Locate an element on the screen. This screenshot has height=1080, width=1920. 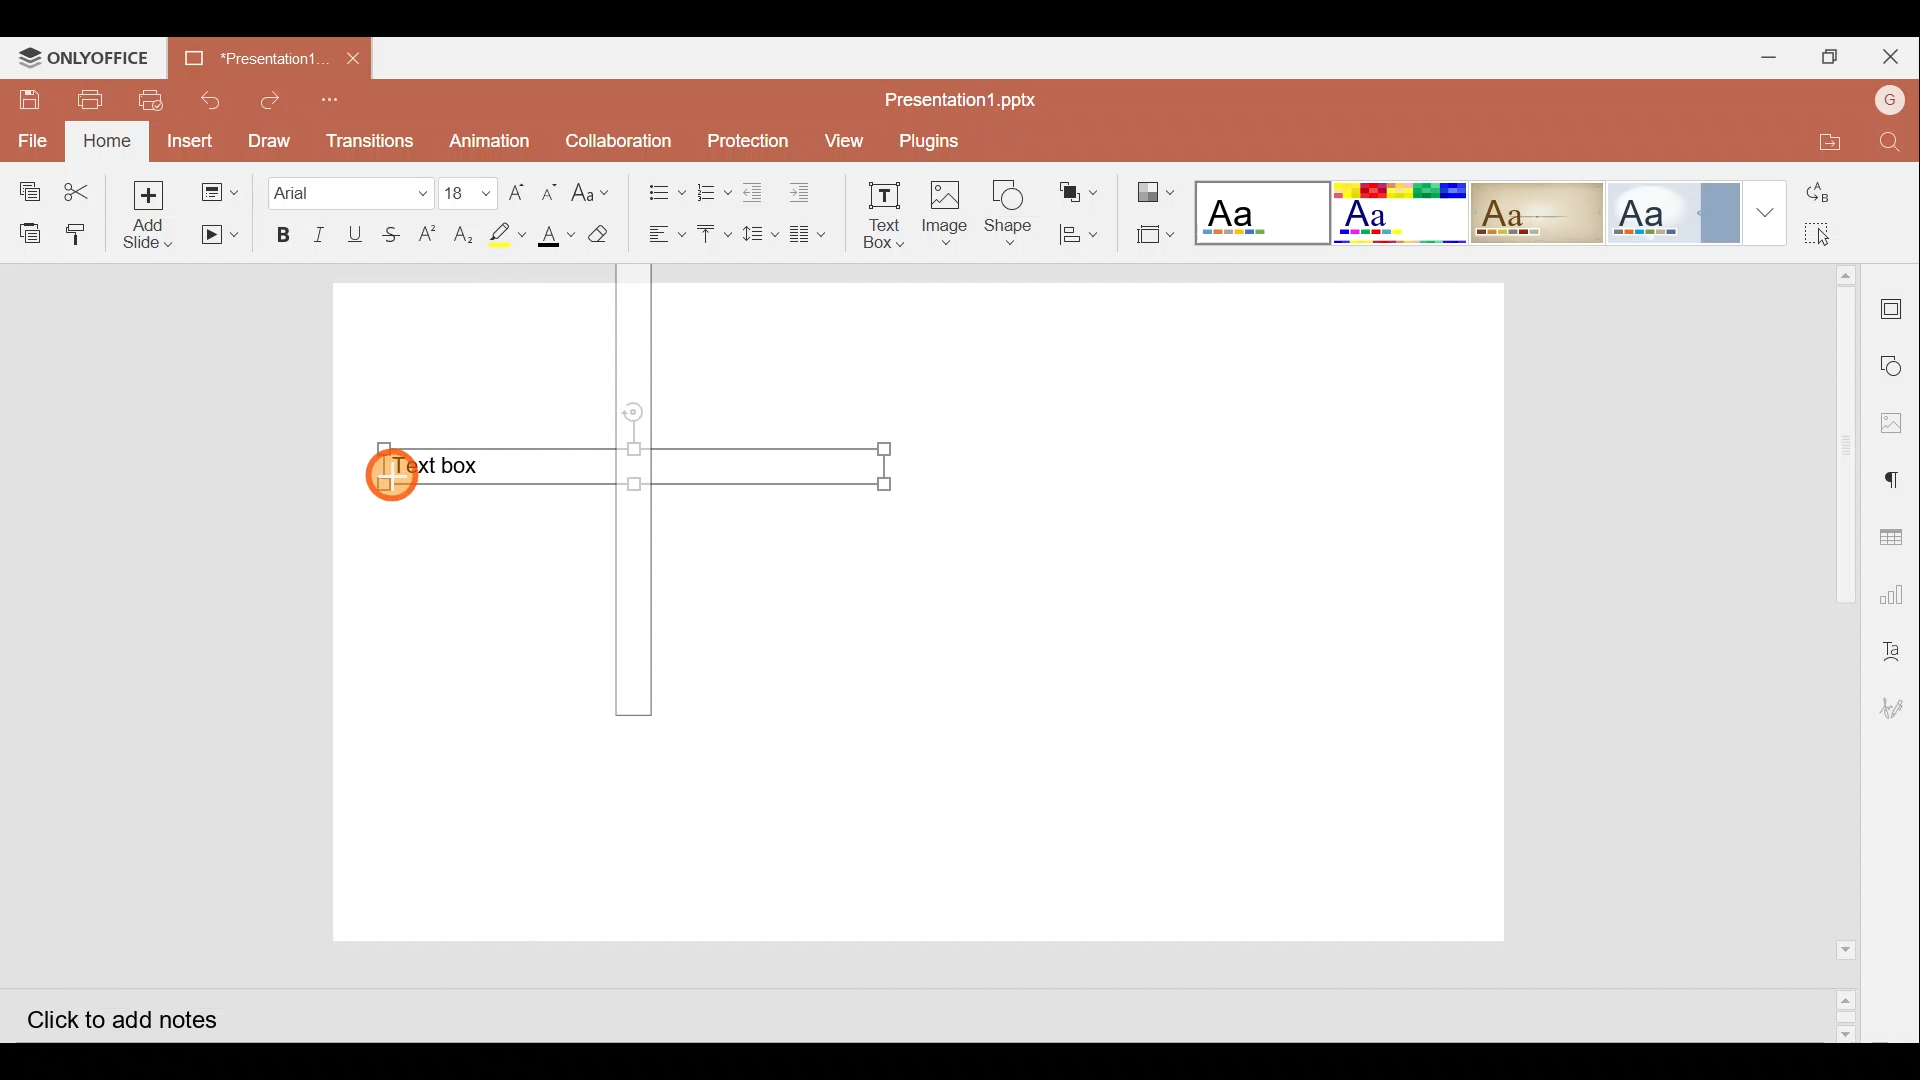
Paste is located at coordinates (26, 231).